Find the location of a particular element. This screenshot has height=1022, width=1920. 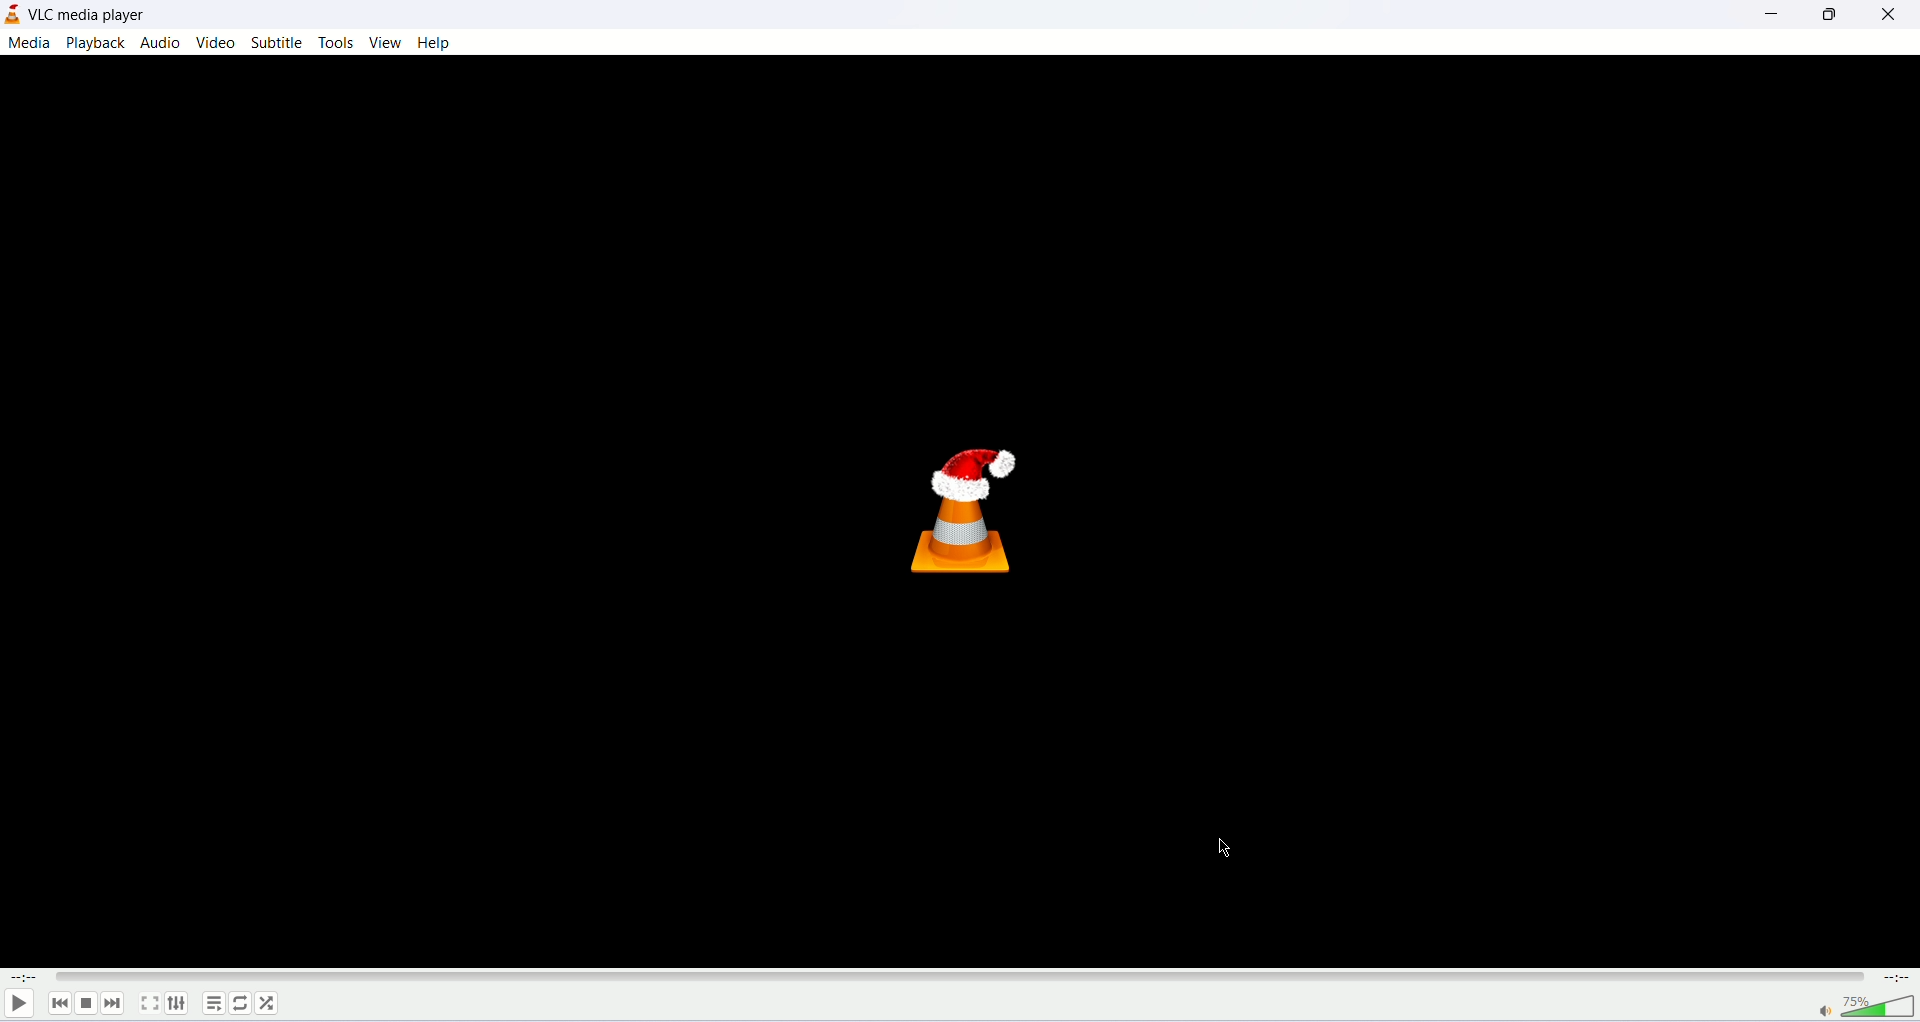

played time is located at coordinates (19, 979).